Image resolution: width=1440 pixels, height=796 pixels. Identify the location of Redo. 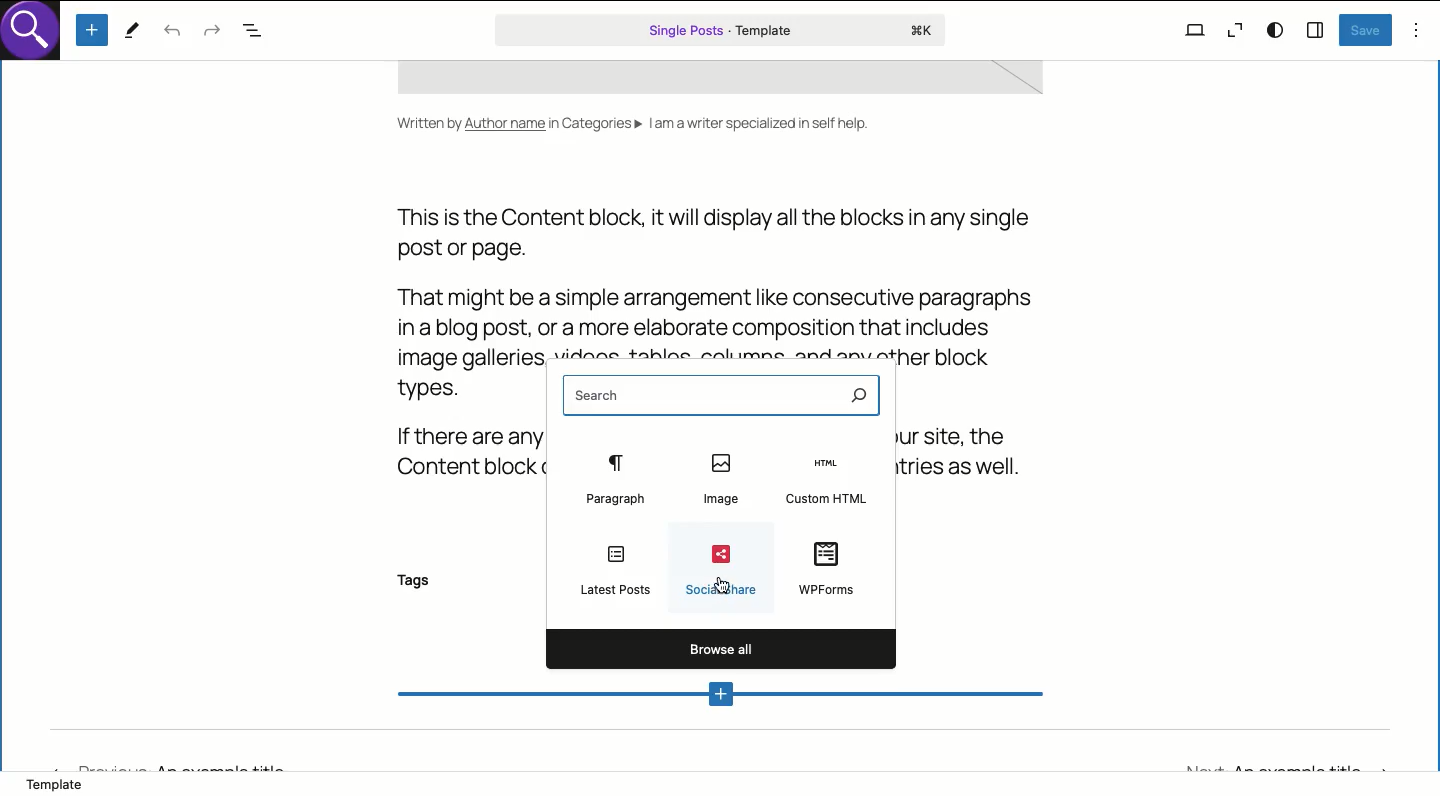
(213, 33).